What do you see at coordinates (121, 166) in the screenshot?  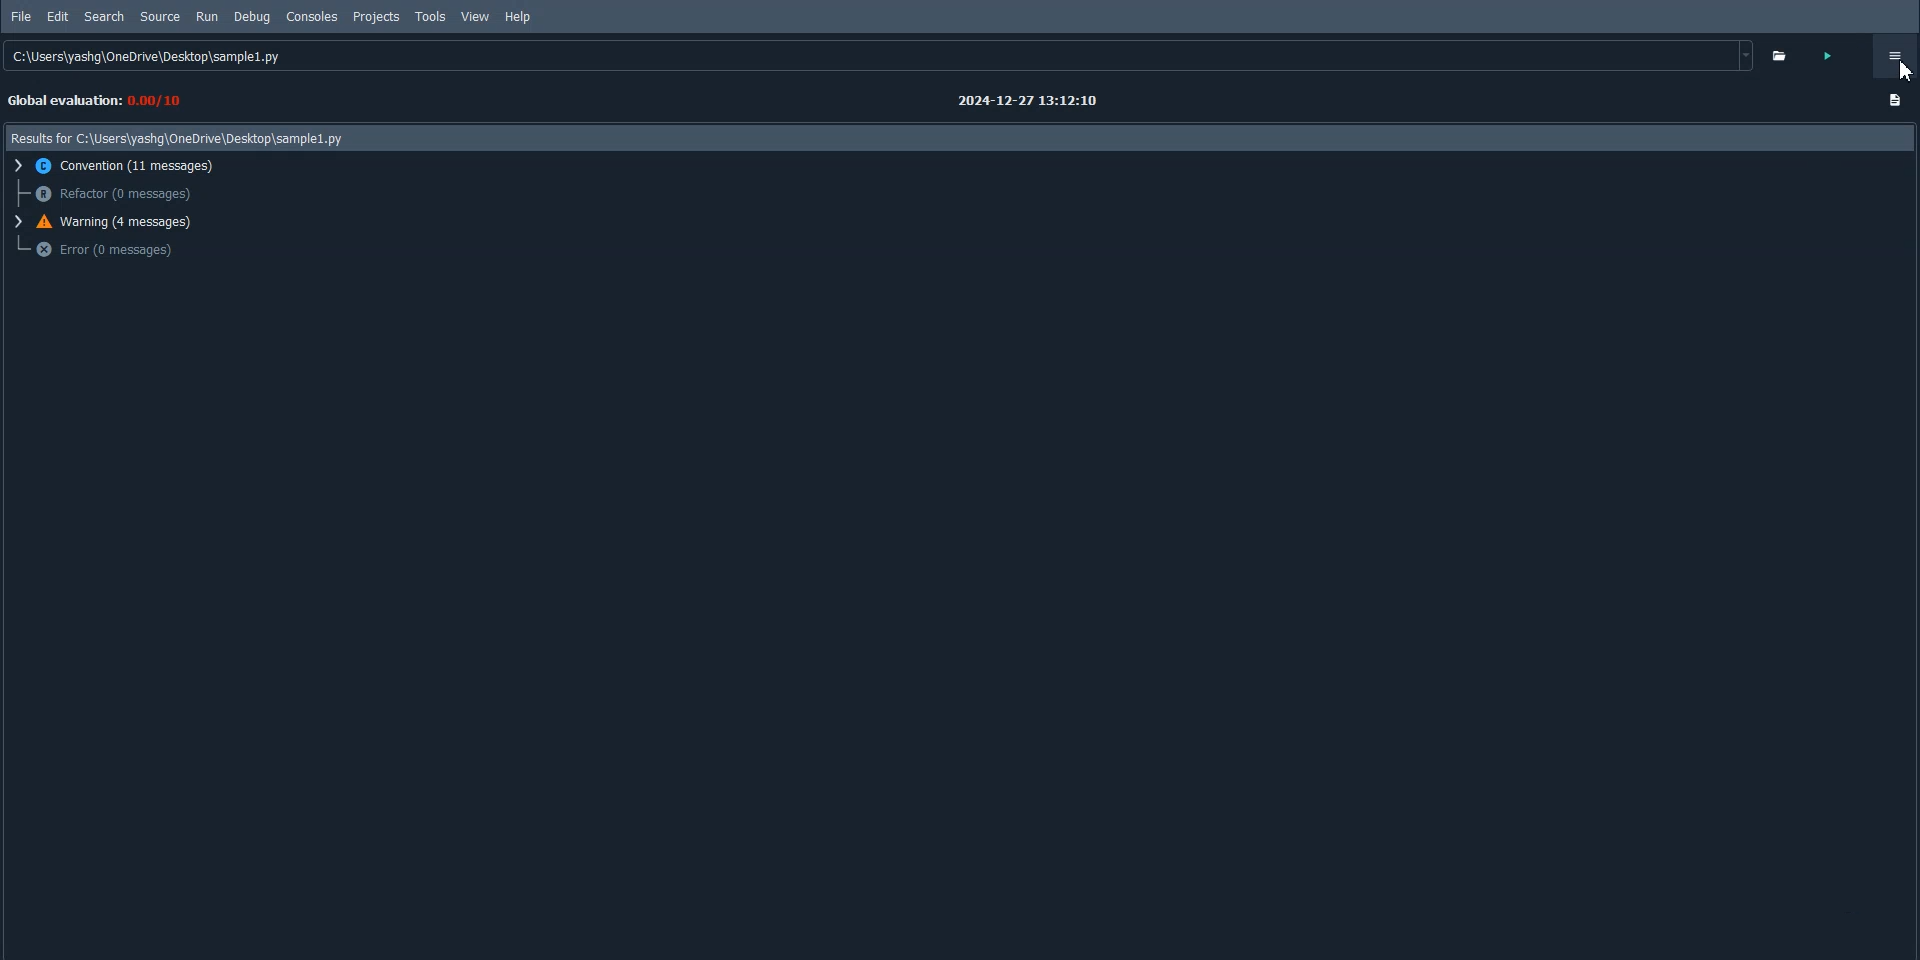 I see `Conventions` at bounding box center [121, 166].